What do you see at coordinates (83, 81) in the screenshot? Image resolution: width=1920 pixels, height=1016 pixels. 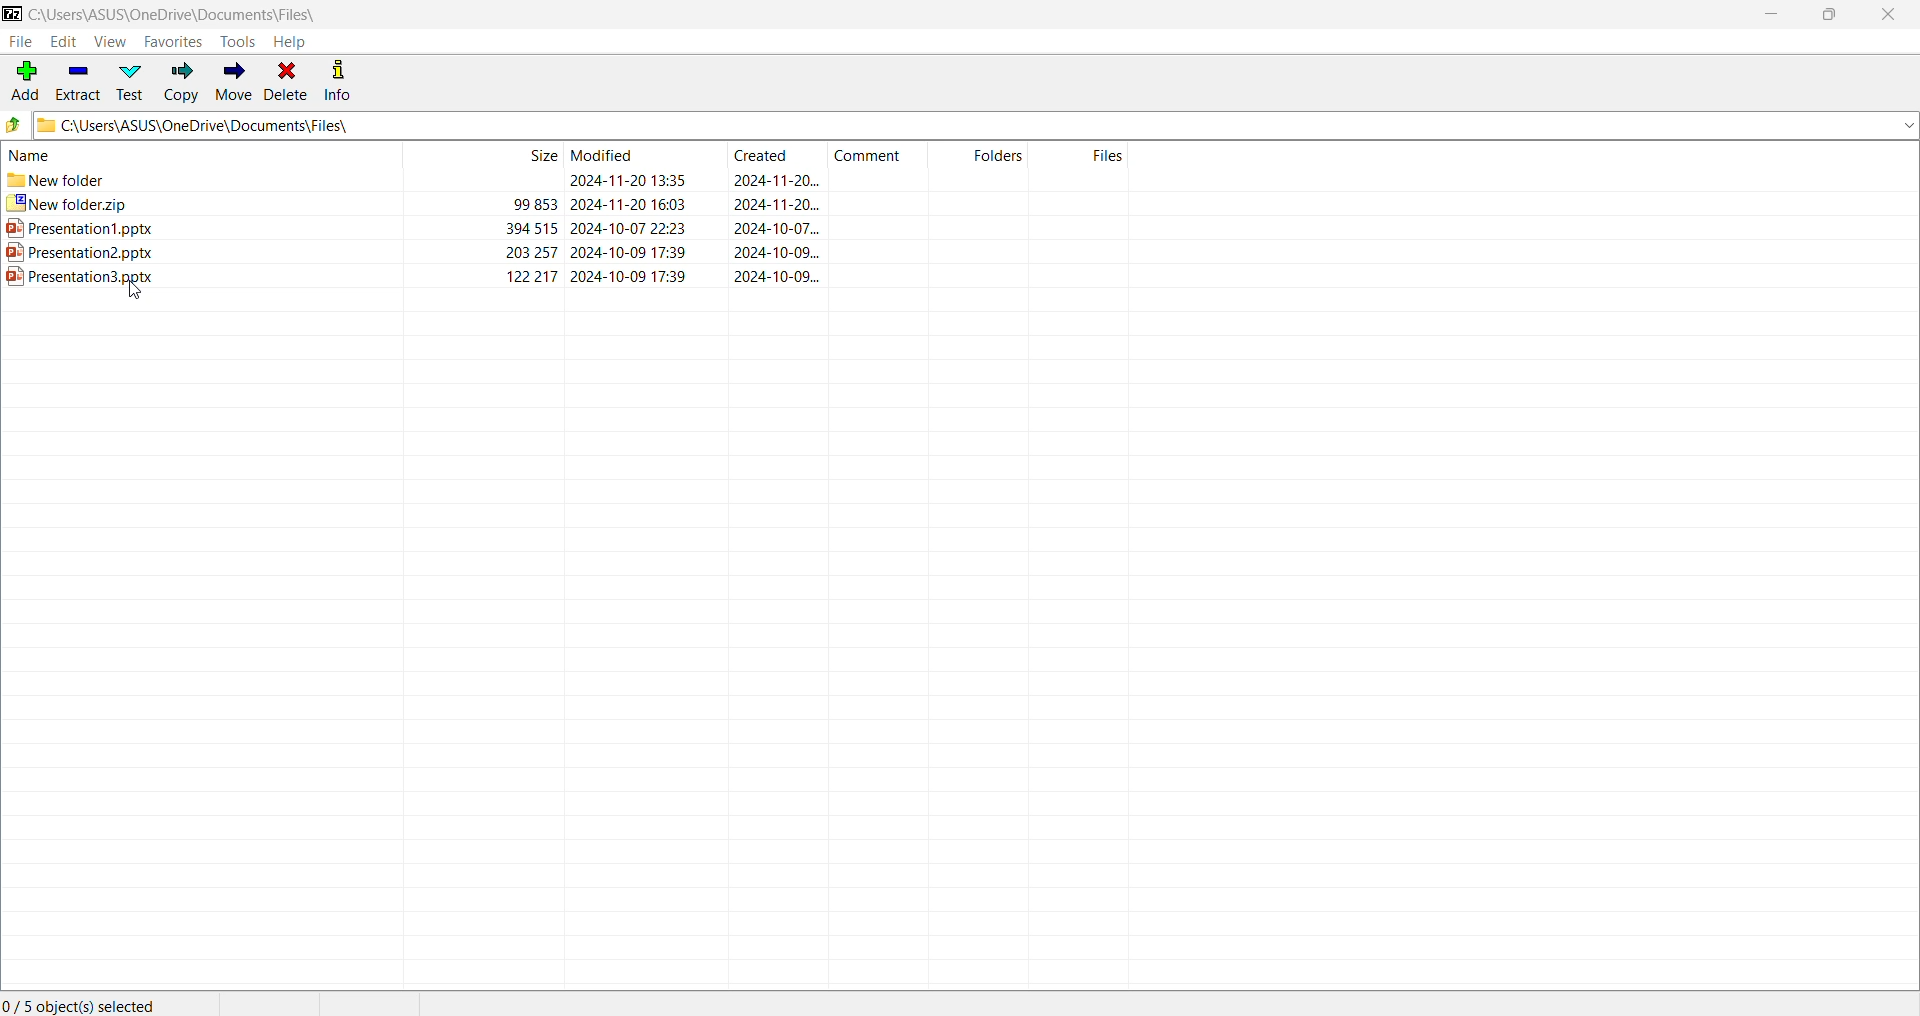 I see `Extract` at bounding box center [83, 81].